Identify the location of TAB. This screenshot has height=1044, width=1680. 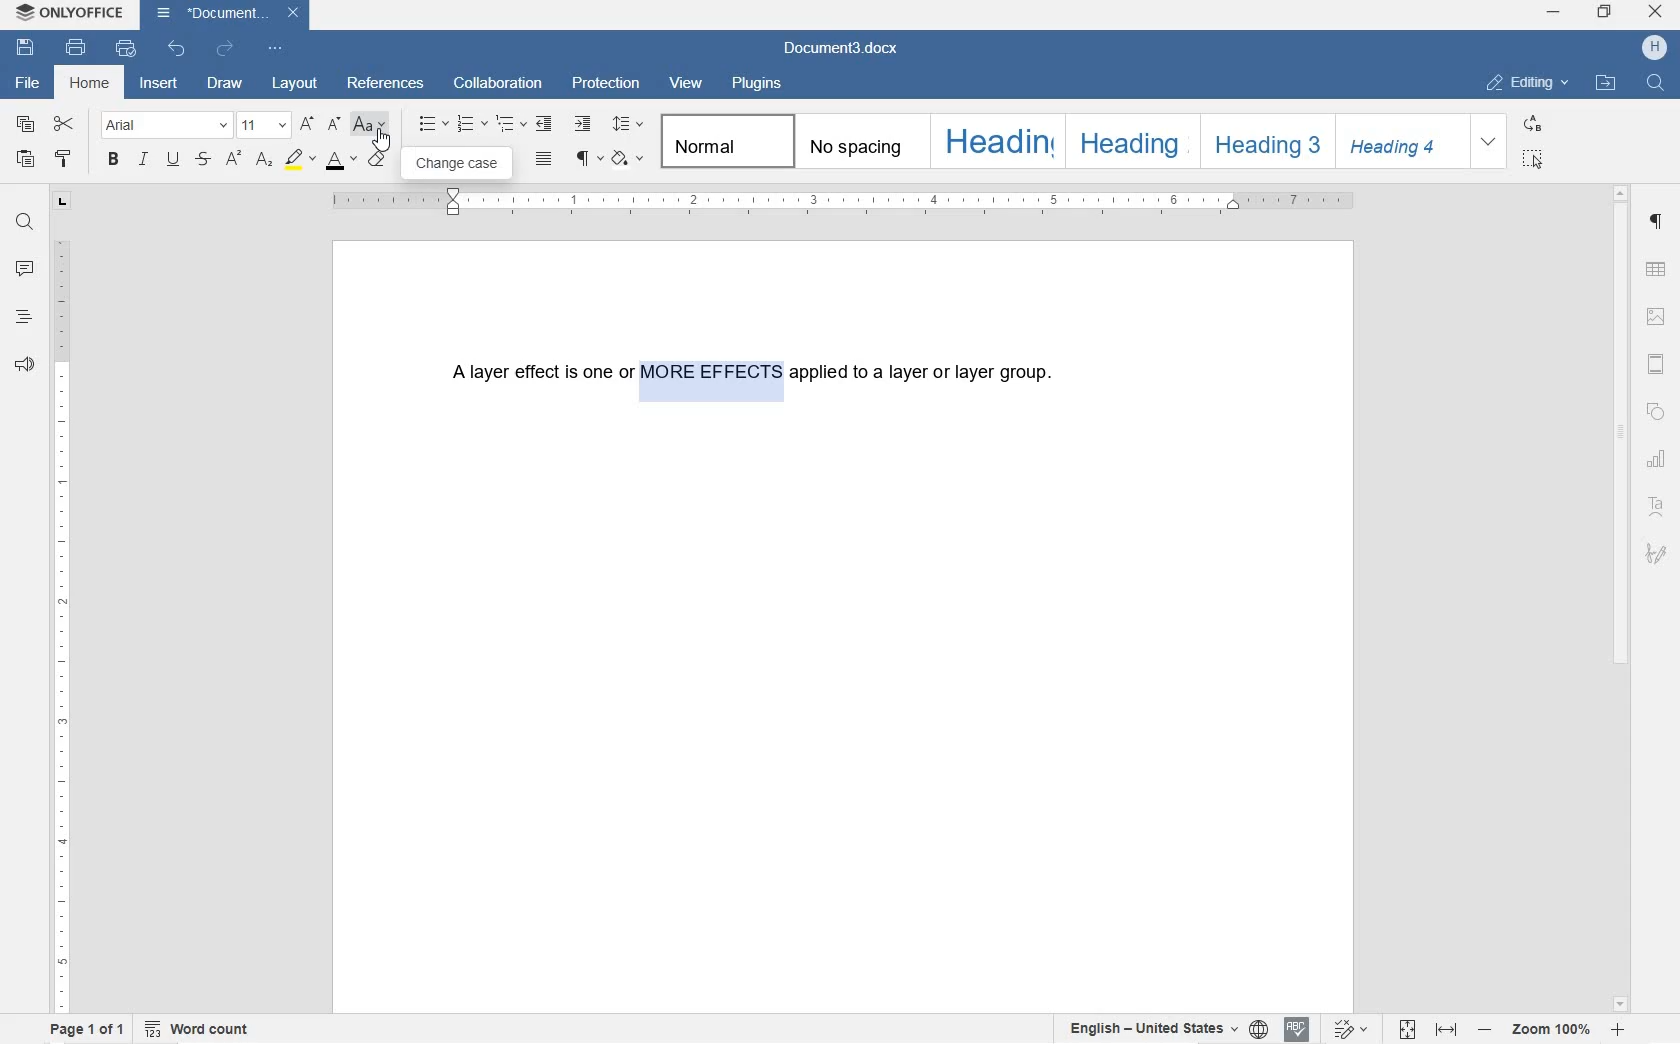
(61, 201).